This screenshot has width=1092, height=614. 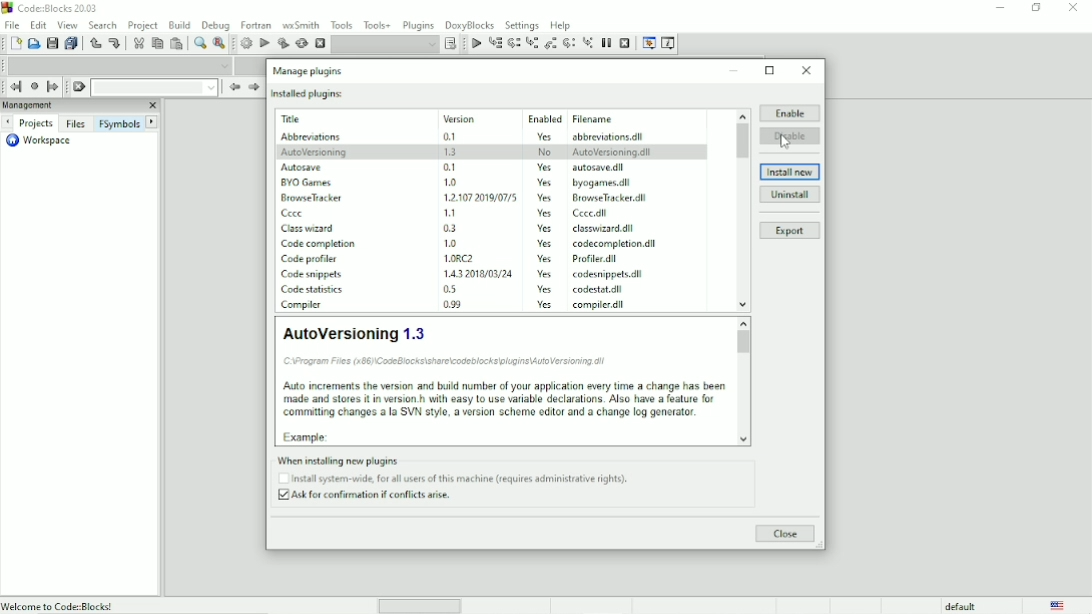 What do you see at coordinates (216, 23) in the screenshot?
I see `Debug` at bounding box center [216, 23].